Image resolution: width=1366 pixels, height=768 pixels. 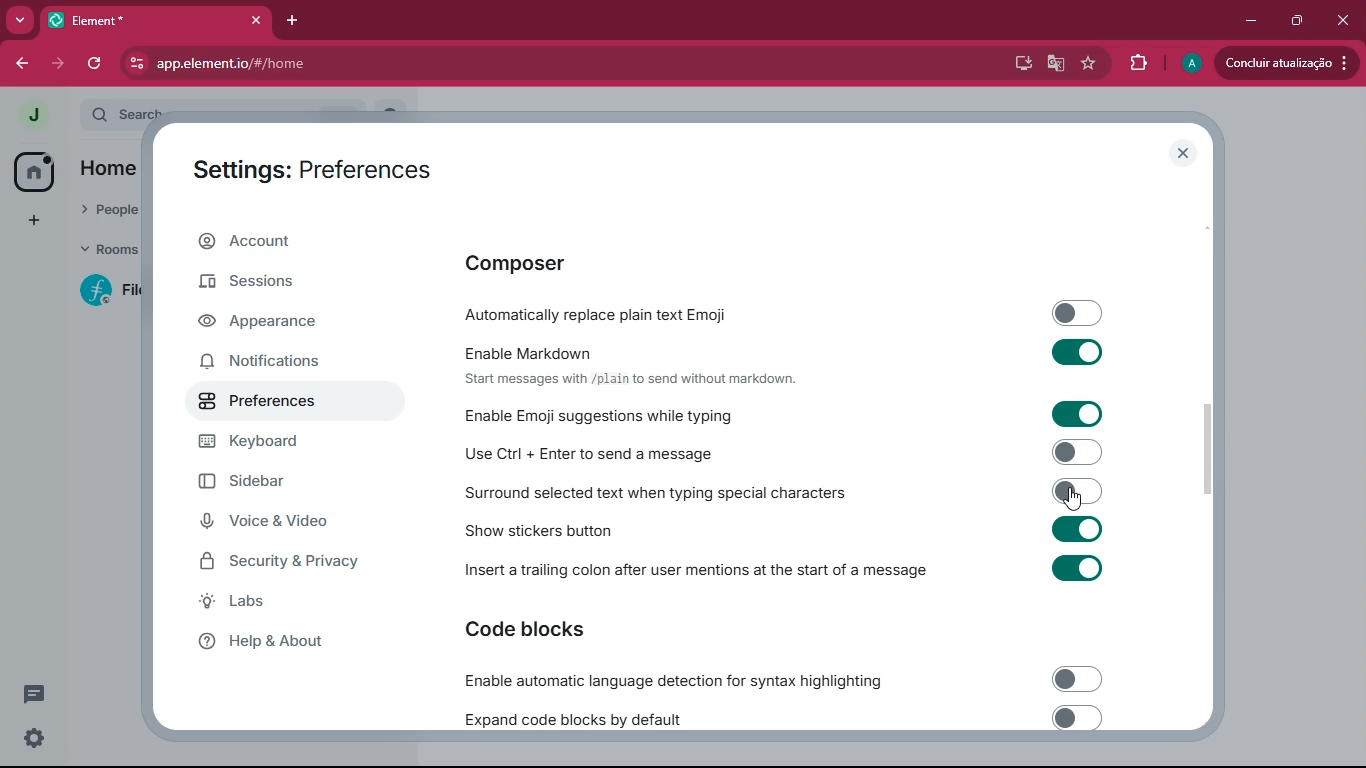 I want to click on desktop, so click(x=1015, y=62).